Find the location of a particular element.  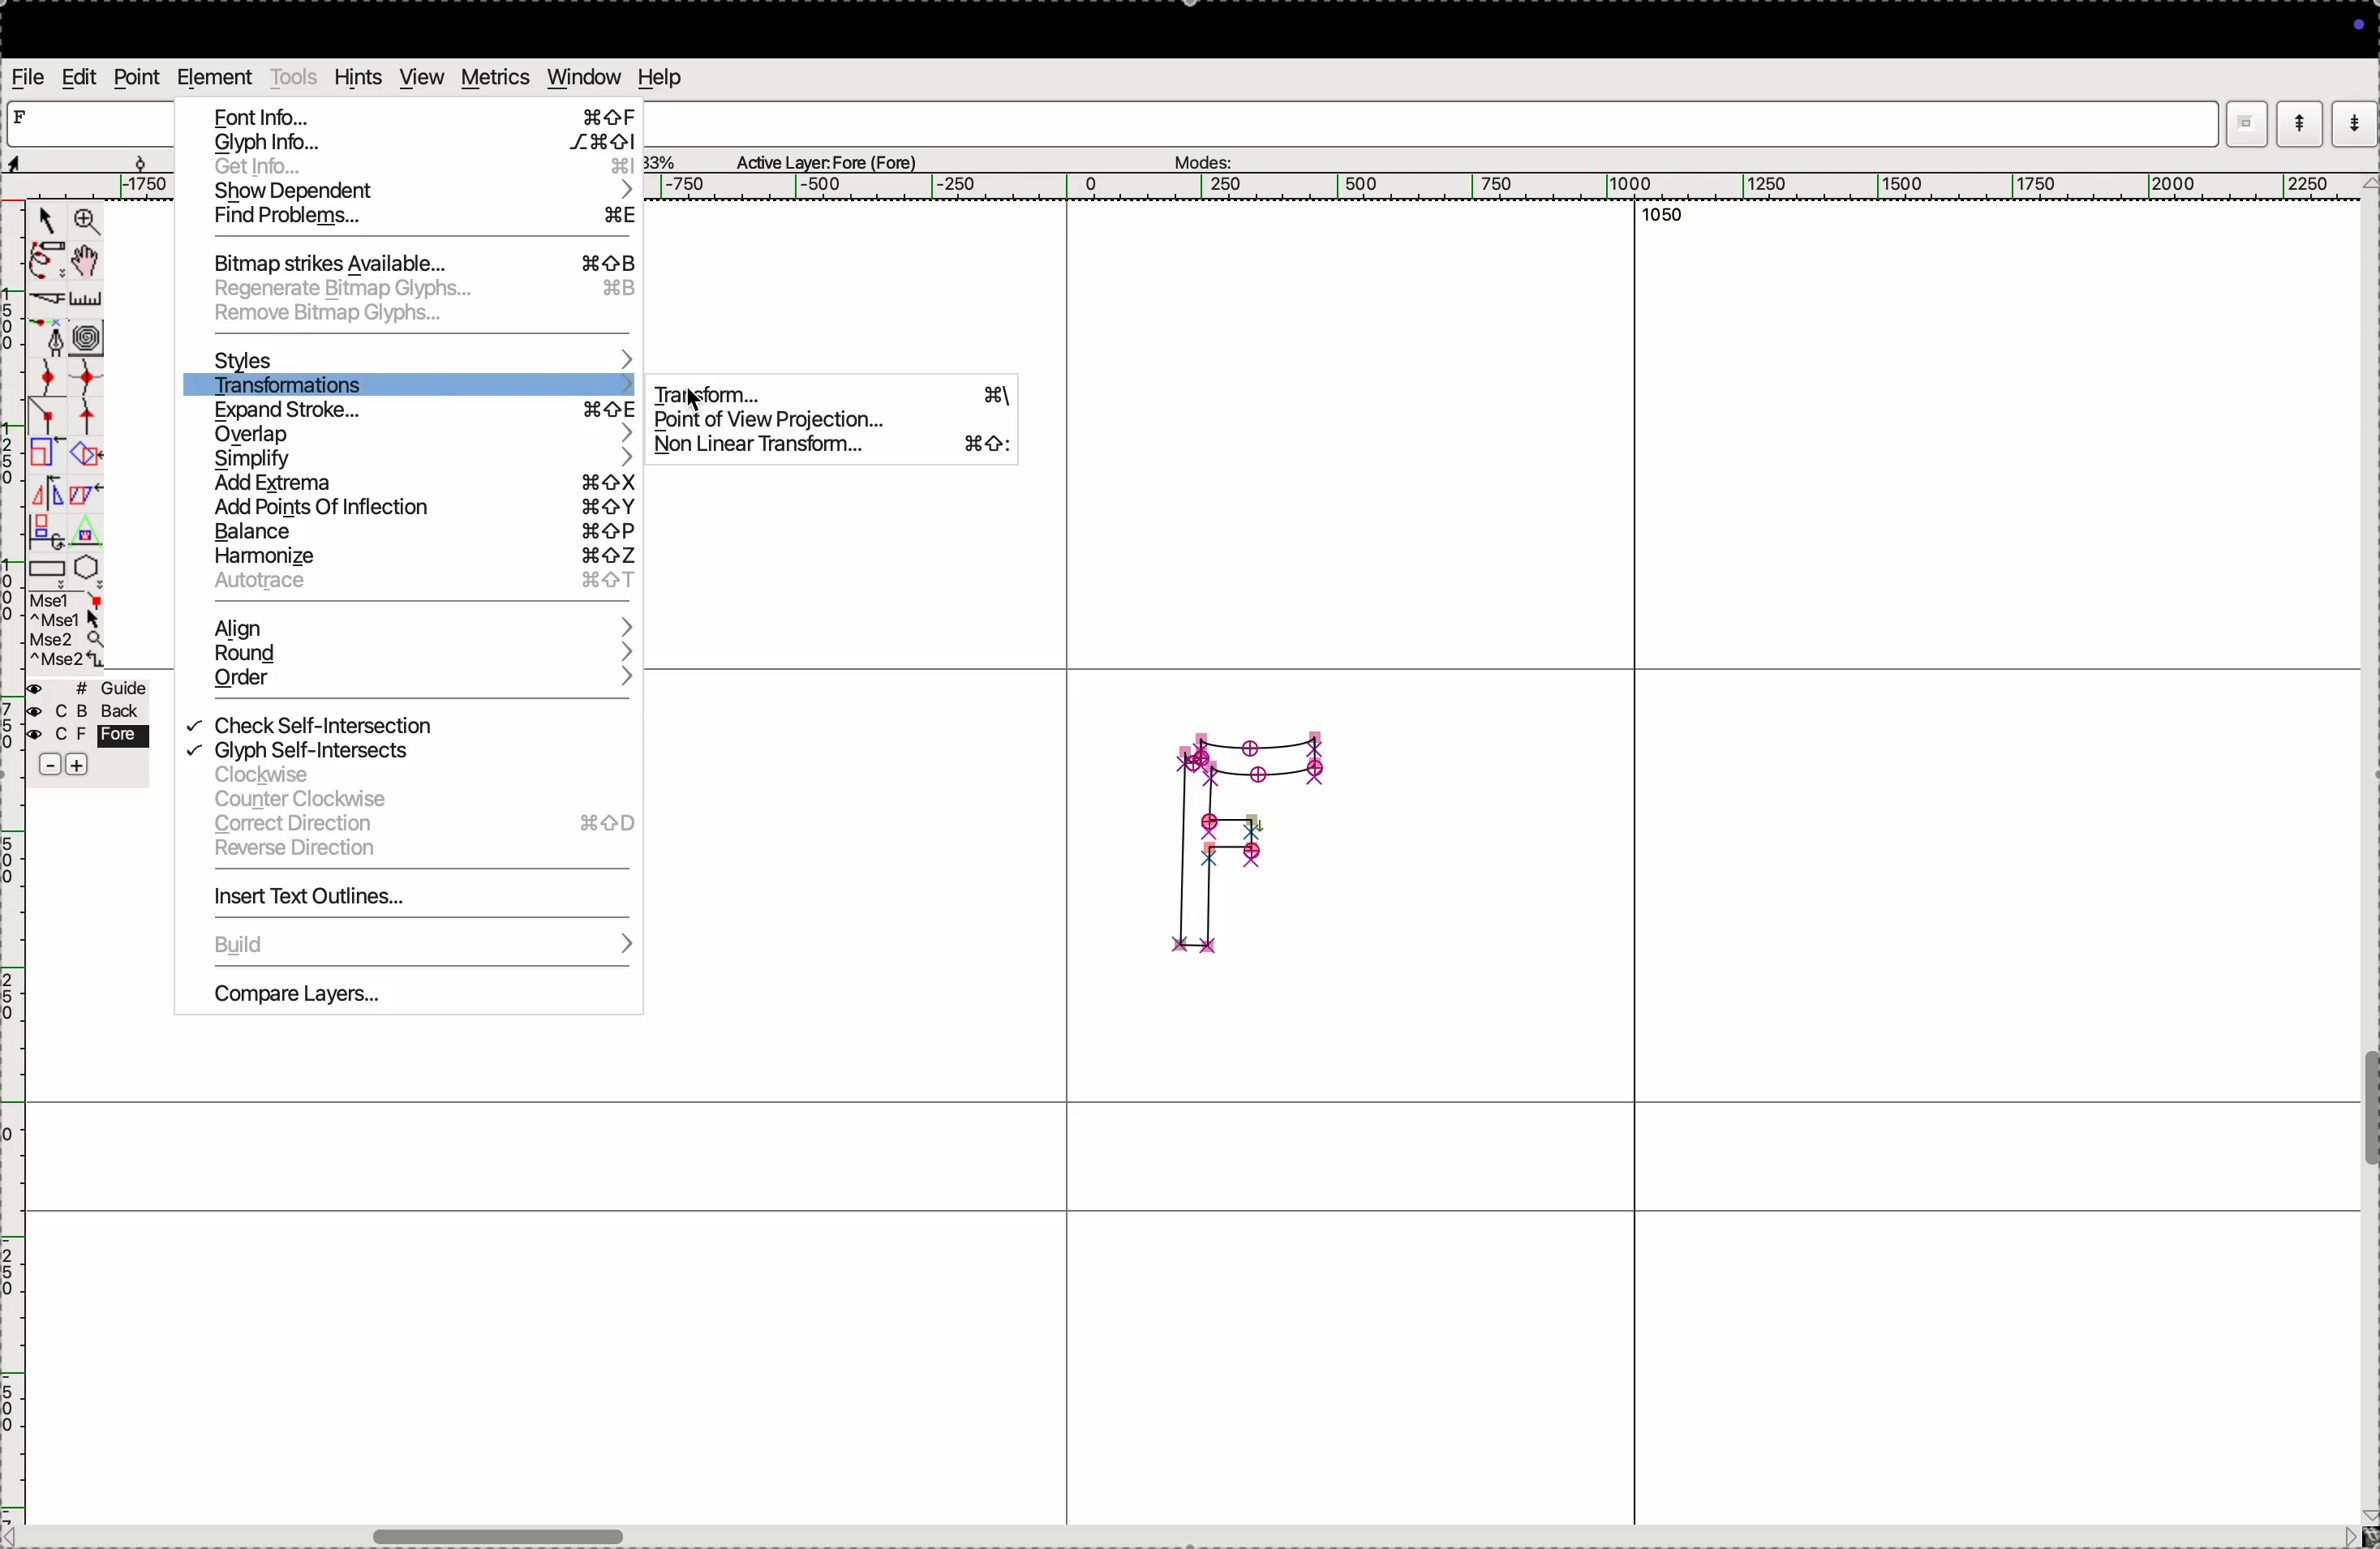

cursor is located at coordinates (697, 399).